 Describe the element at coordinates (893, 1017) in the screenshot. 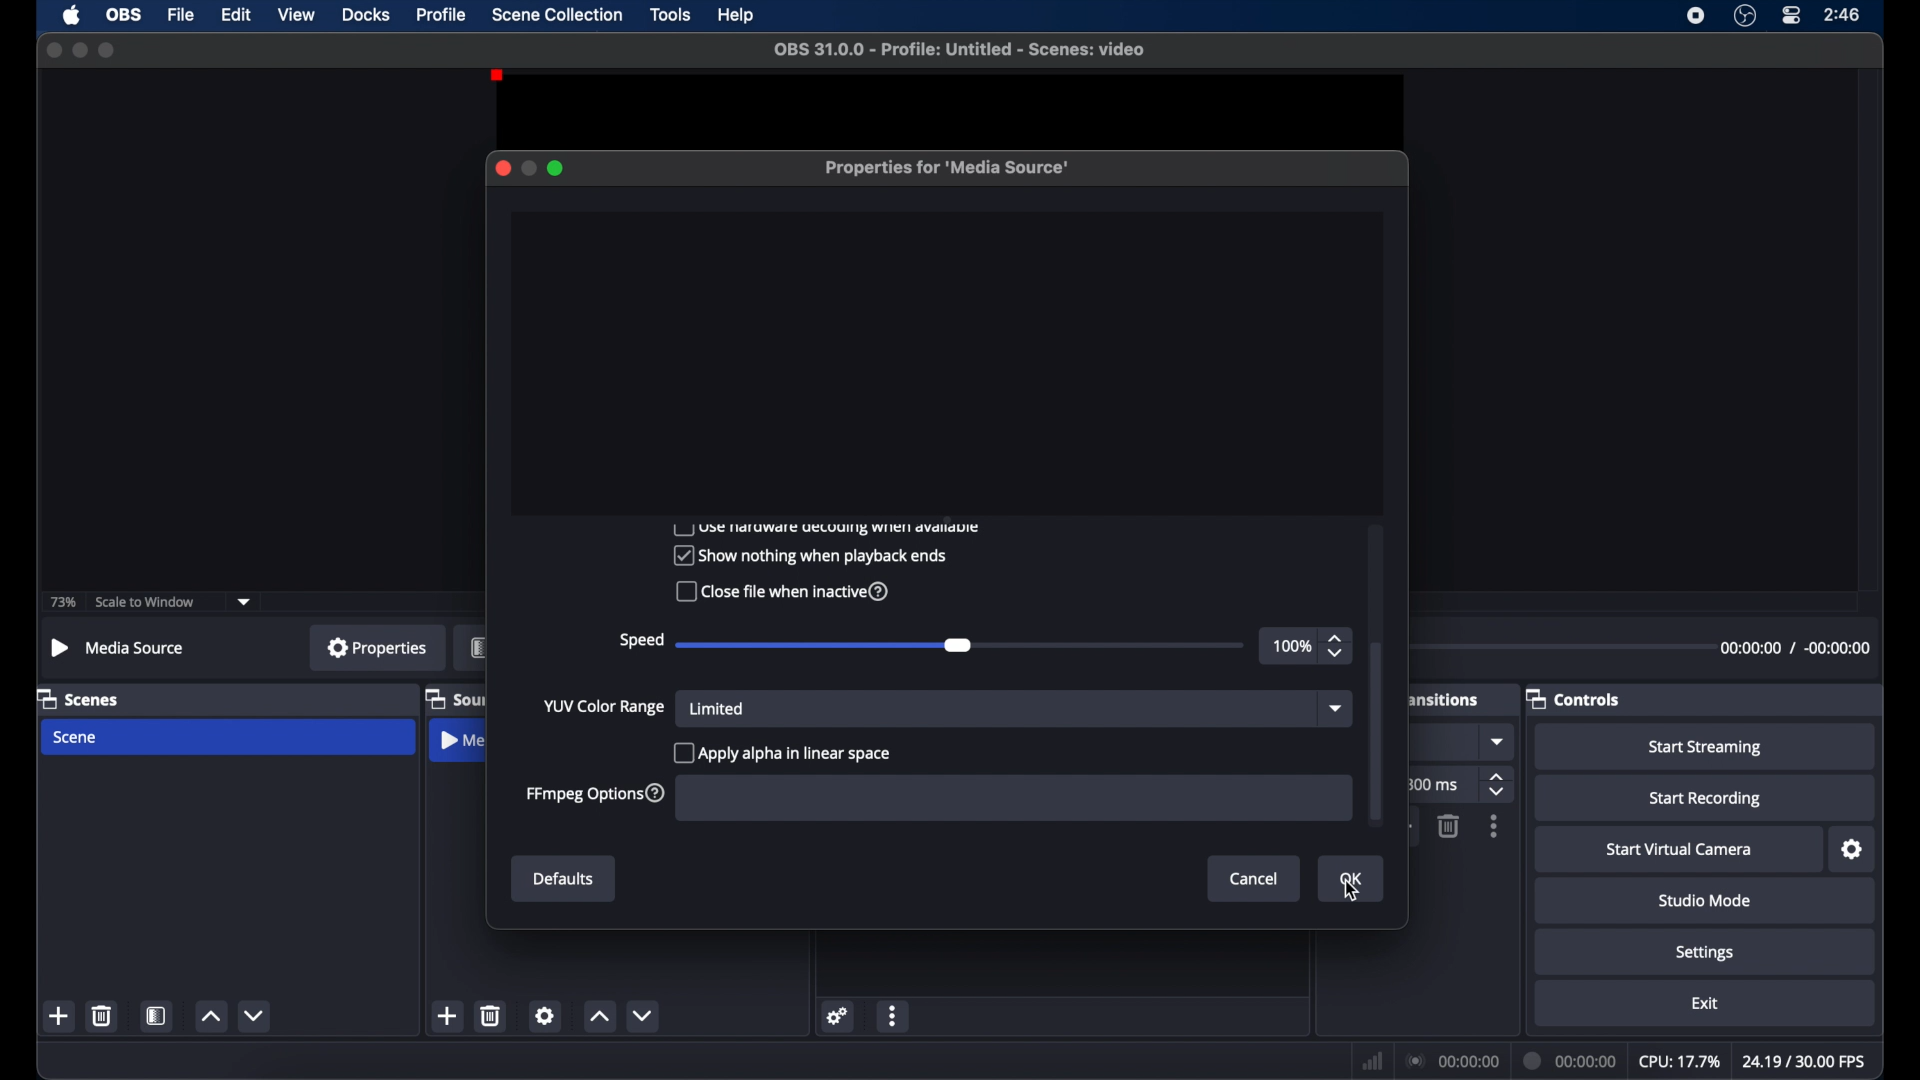

I see `moreoptions` at that location.